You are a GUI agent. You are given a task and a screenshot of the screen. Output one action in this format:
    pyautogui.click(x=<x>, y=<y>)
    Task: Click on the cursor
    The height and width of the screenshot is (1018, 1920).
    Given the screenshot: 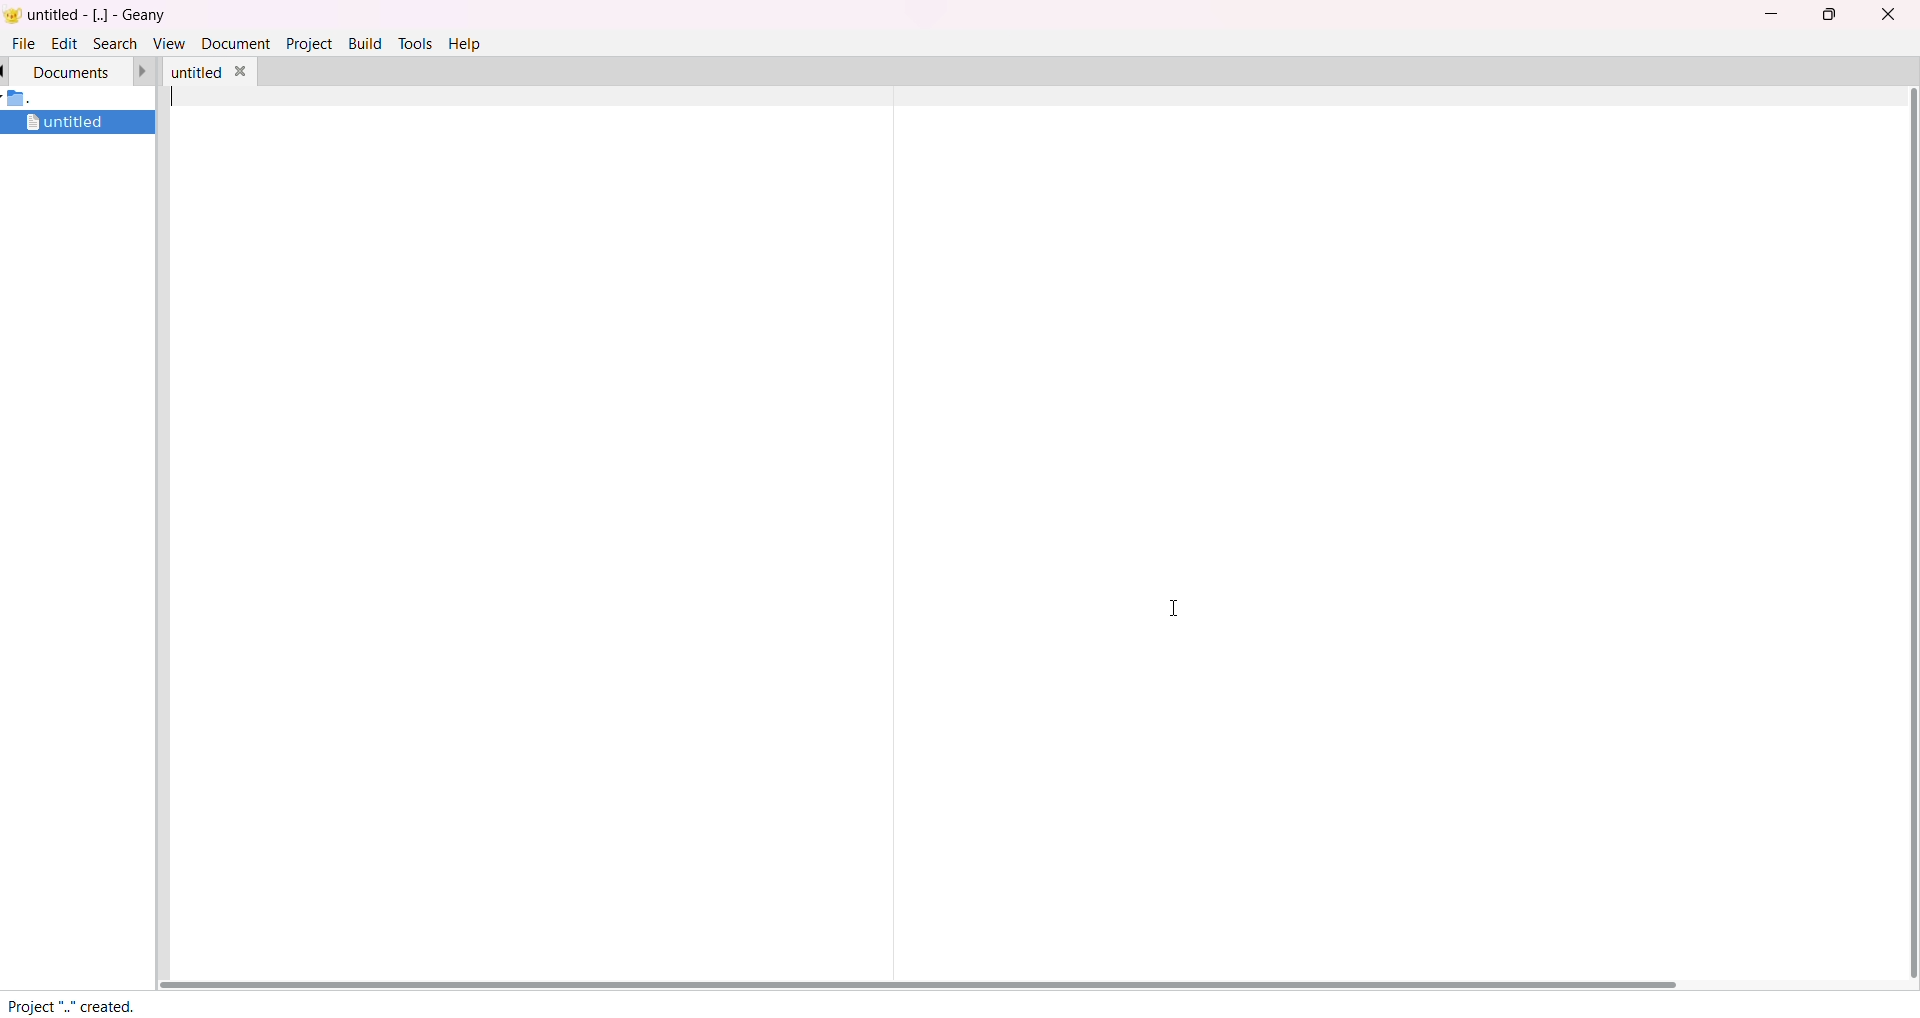 What is the action you would take?
    pyautogui.click(x=1176, y=614)
    